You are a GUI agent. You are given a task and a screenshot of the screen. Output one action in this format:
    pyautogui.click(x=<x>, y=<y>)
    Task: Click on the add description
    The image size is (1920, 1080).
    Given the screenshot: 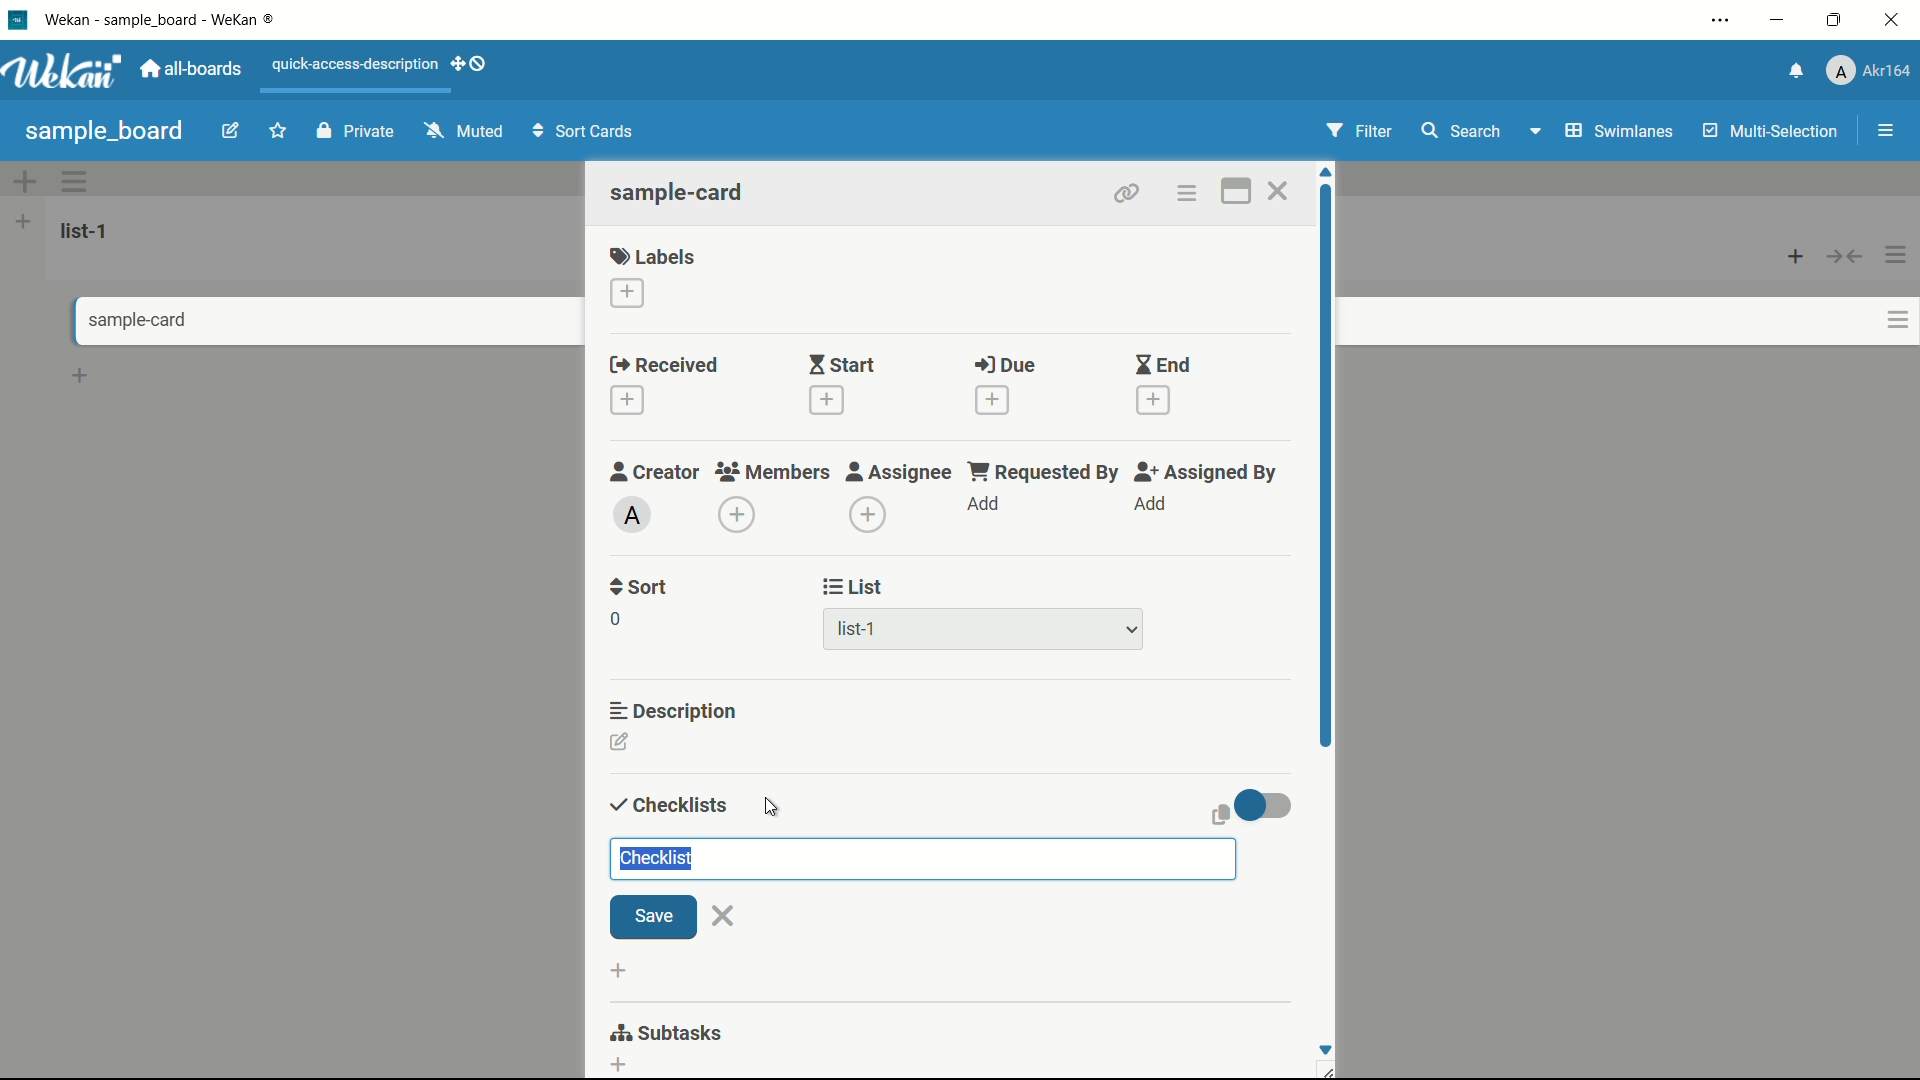 What is the action you would take?
    pyautogui.click(x=621, y=745)
    